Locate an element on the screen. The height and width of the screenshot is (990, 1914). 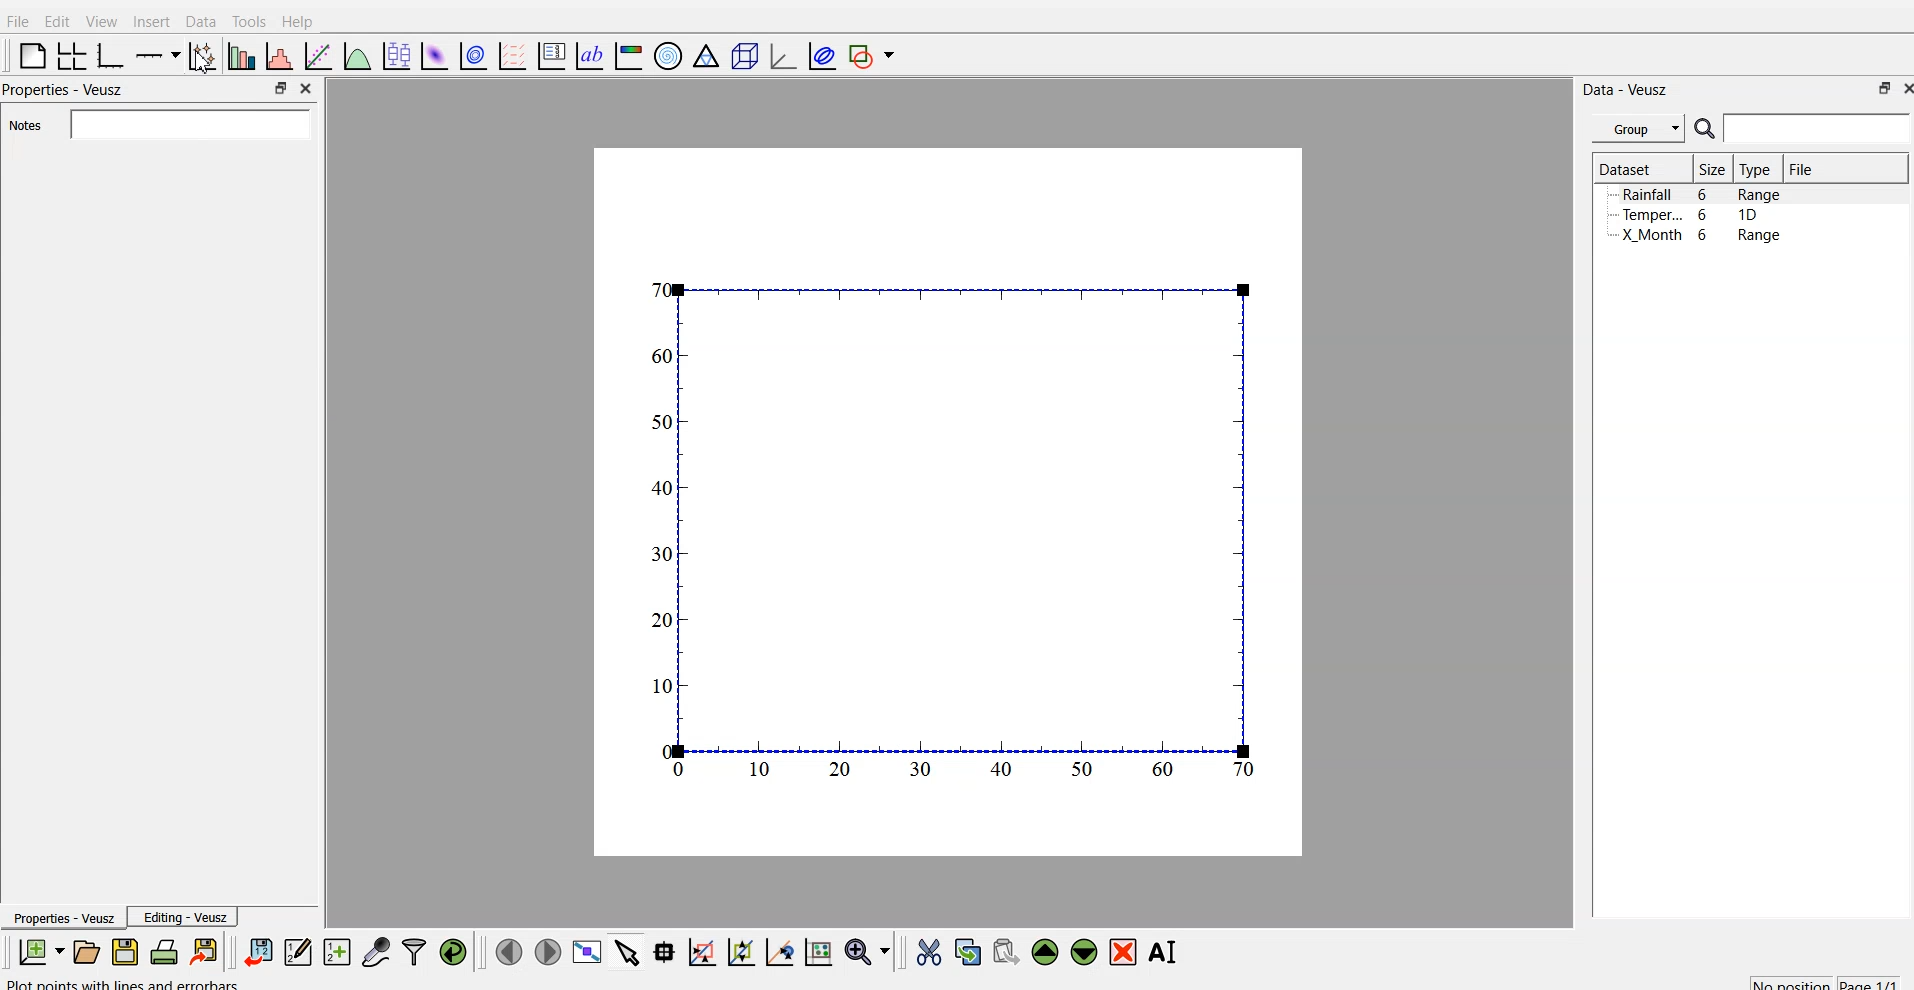
plot a vector field is located at coordinates (510, 57).